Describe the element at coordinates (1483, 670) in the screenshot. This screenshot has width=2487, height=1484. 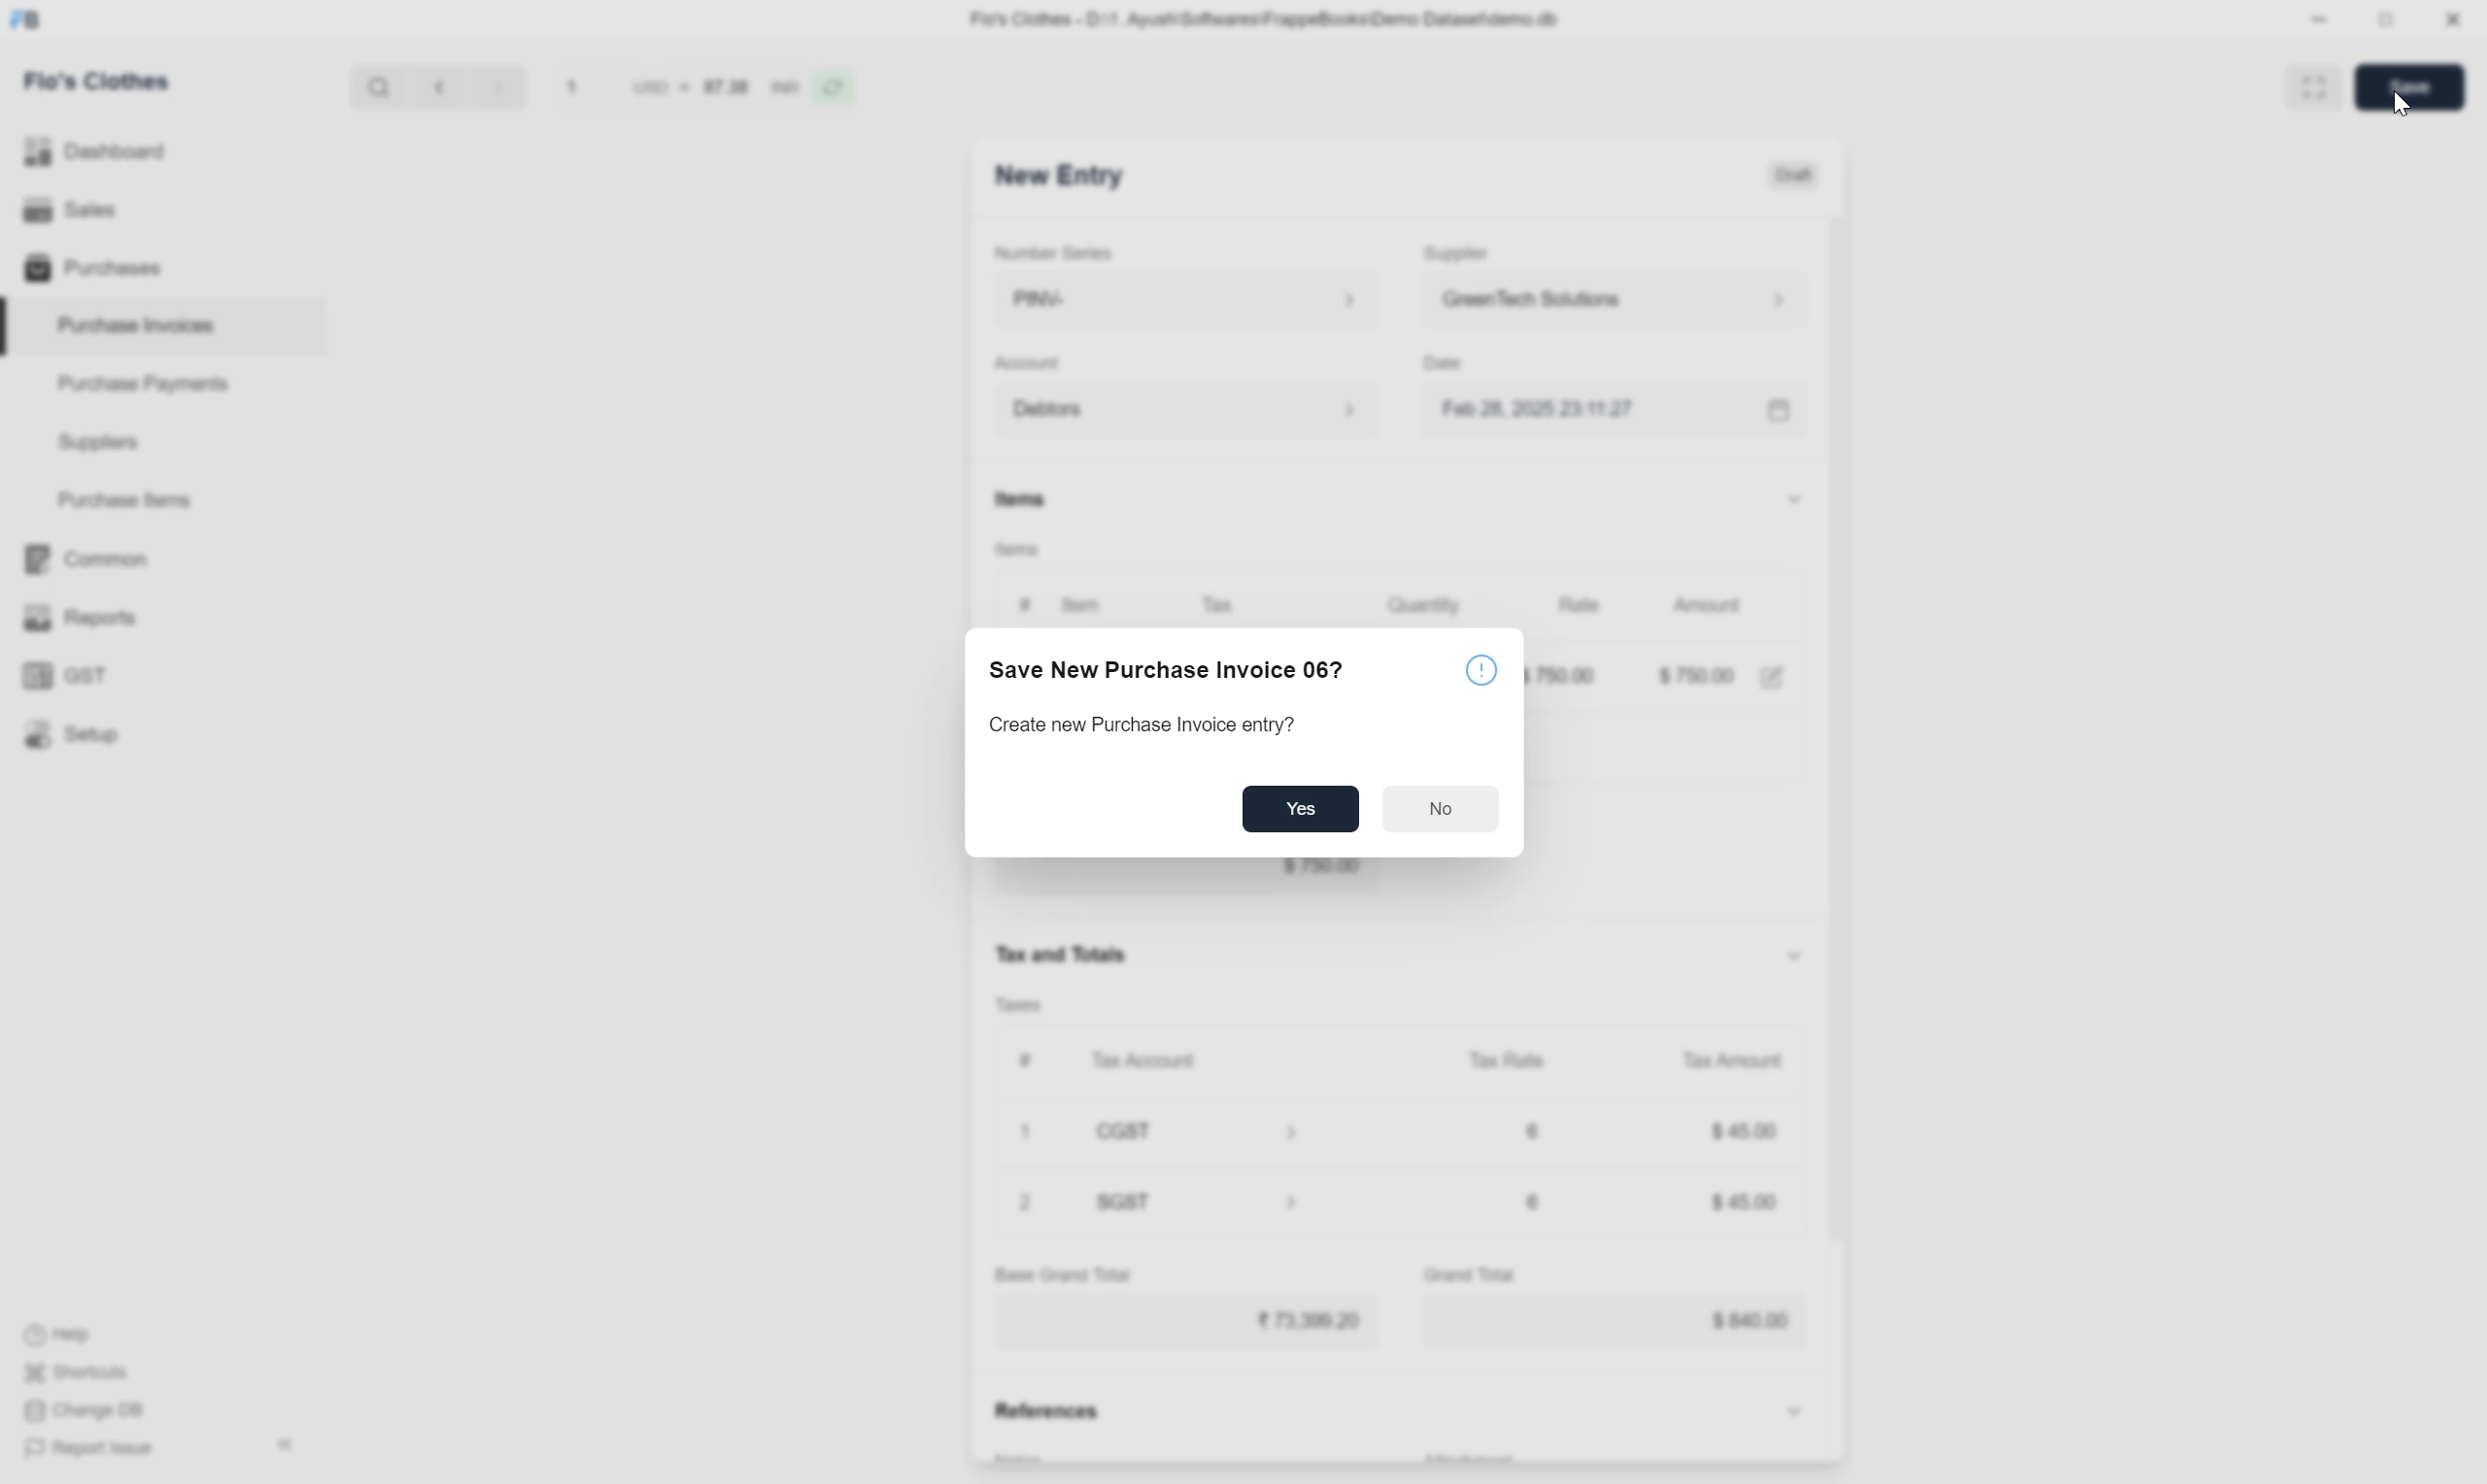
I see `Information` at that location.